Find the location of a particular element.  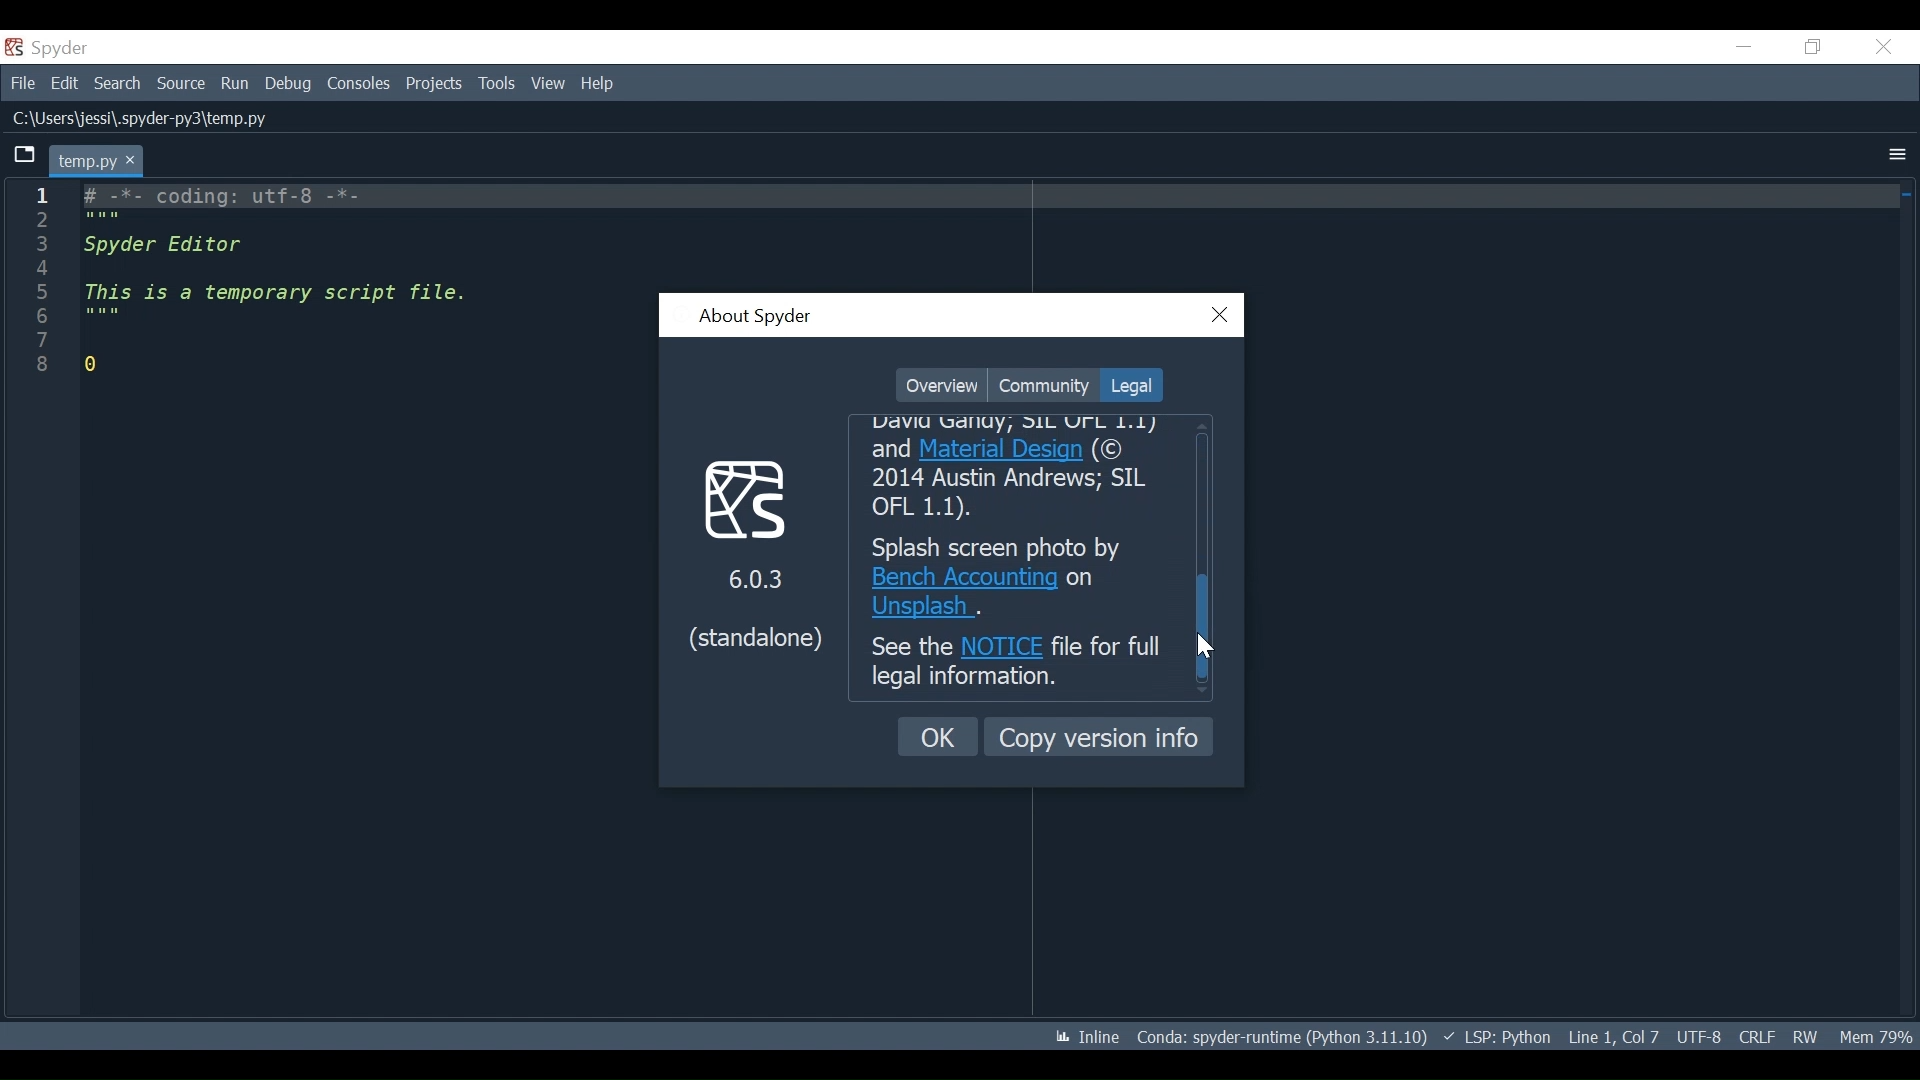

Help is located at coordinates (599, 84).